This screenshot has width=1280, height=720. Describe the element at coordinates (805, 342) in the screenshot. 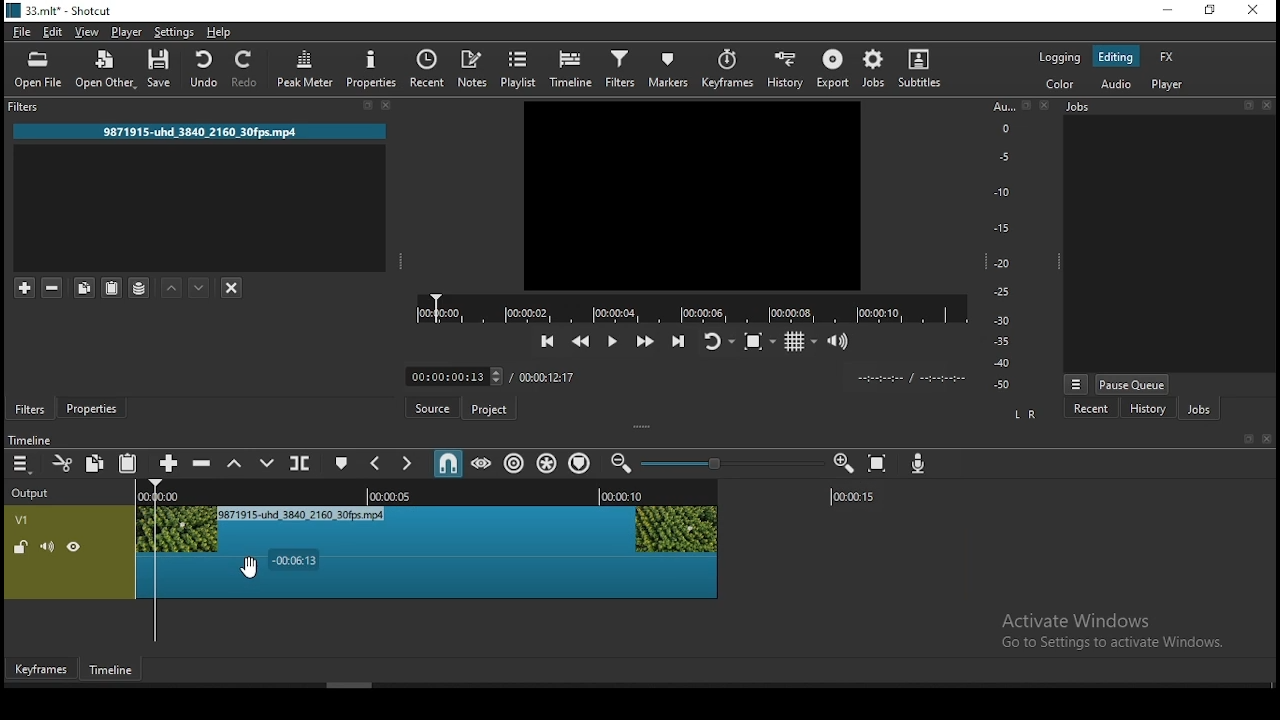

I see `toggle grid display on player` at that location.